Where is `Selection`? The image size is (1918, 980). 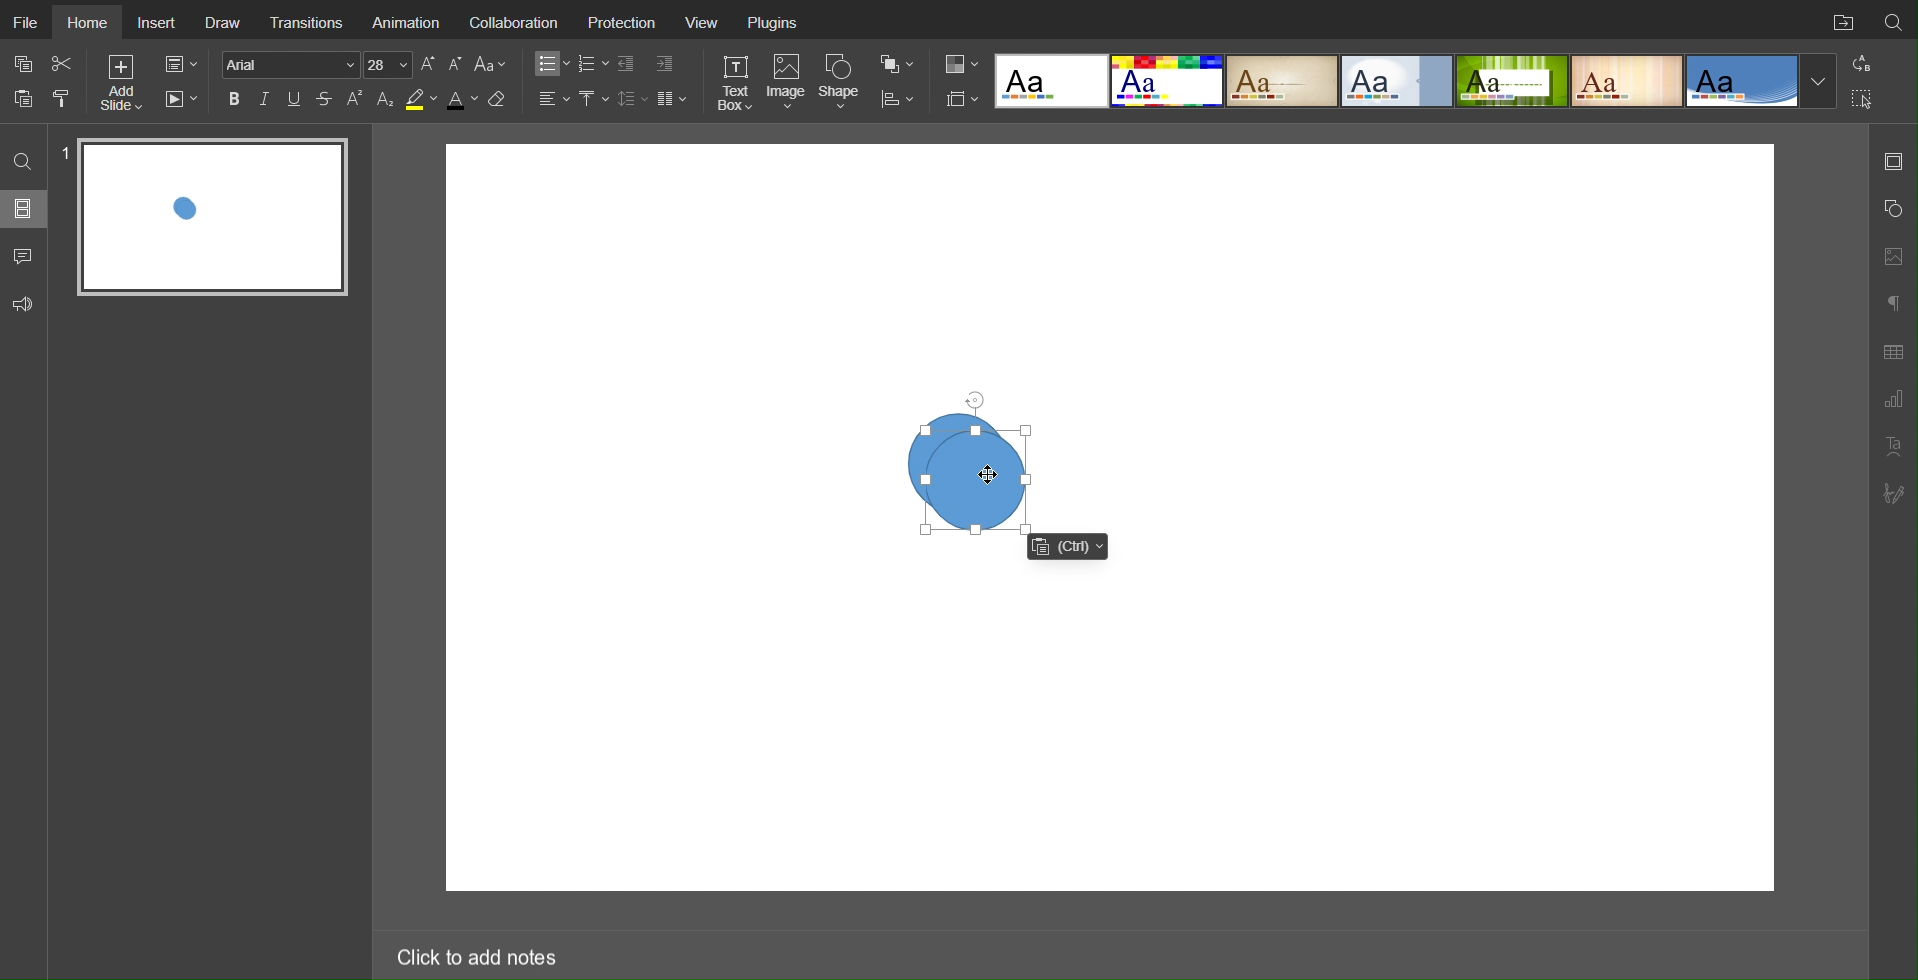
Selection is located at coordinates (1863, 98).